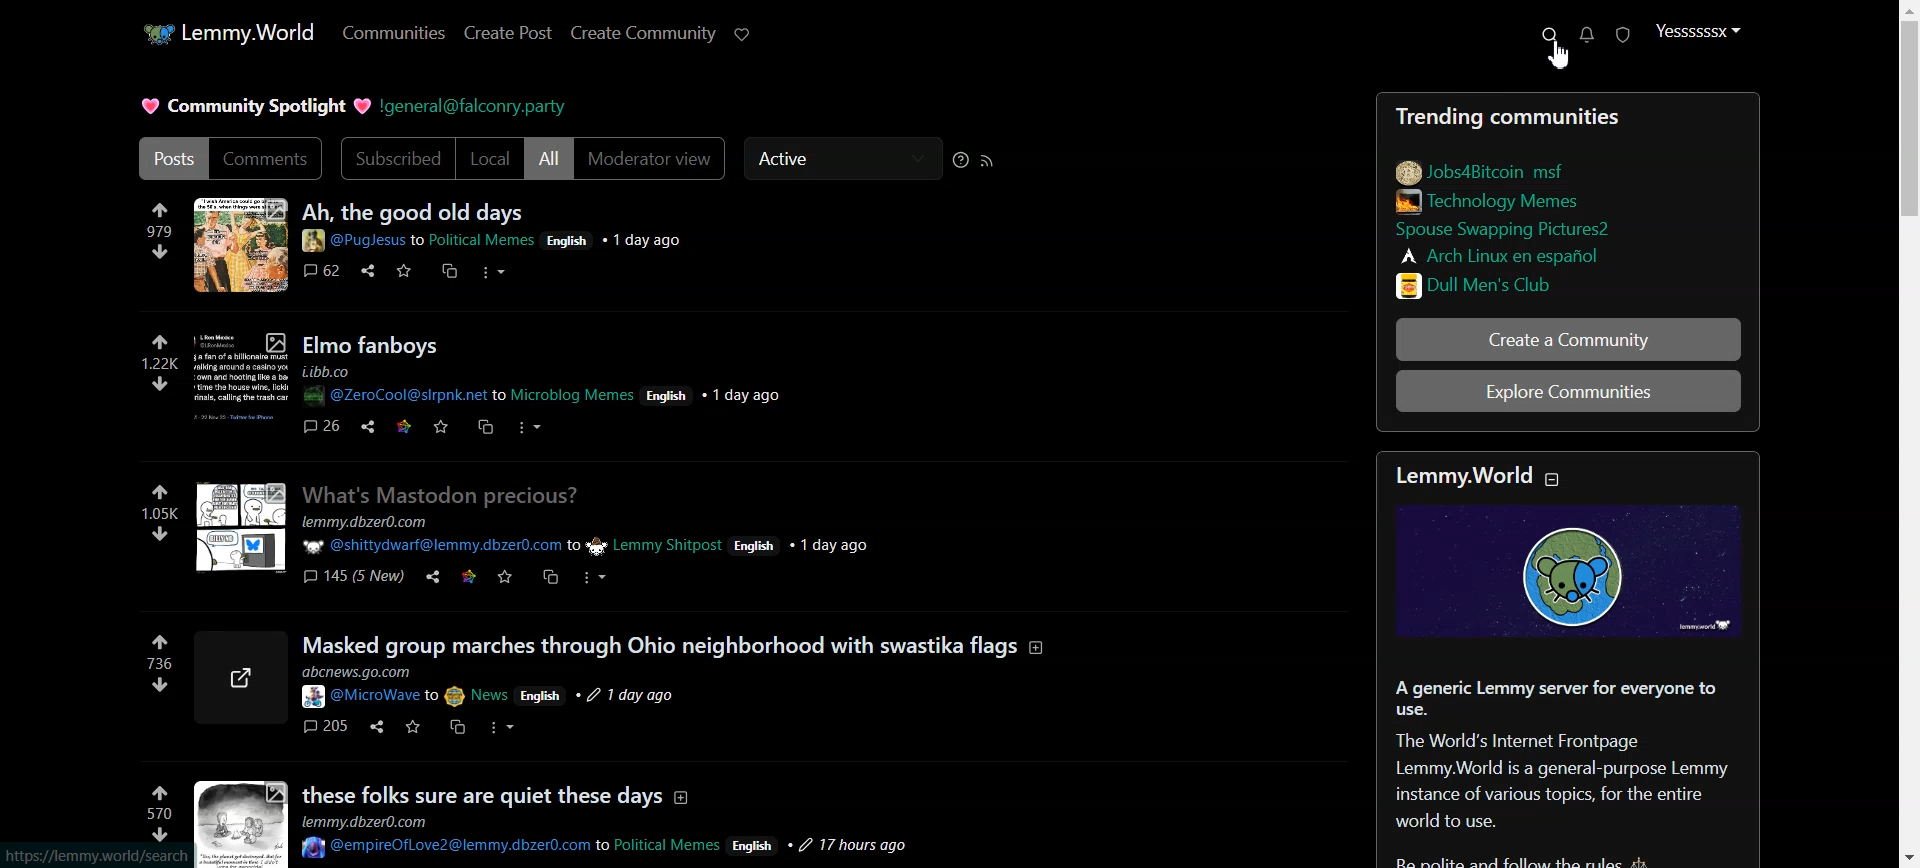 The width and height of the screenshot is (1920, 868). I want to click on numbers, so click(159, 661).